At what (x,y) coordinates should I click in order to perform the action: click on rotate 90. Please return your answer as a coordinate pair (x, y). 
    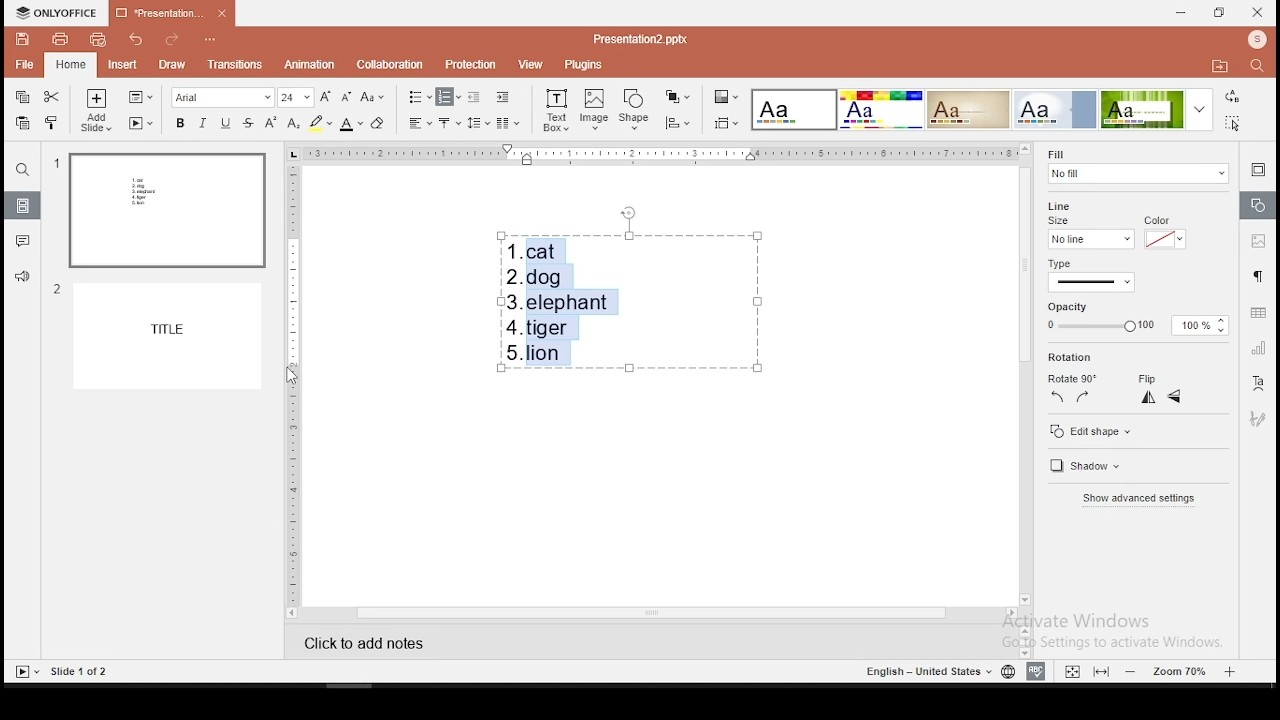
    Looking at the image, I should click on (1074, 380).